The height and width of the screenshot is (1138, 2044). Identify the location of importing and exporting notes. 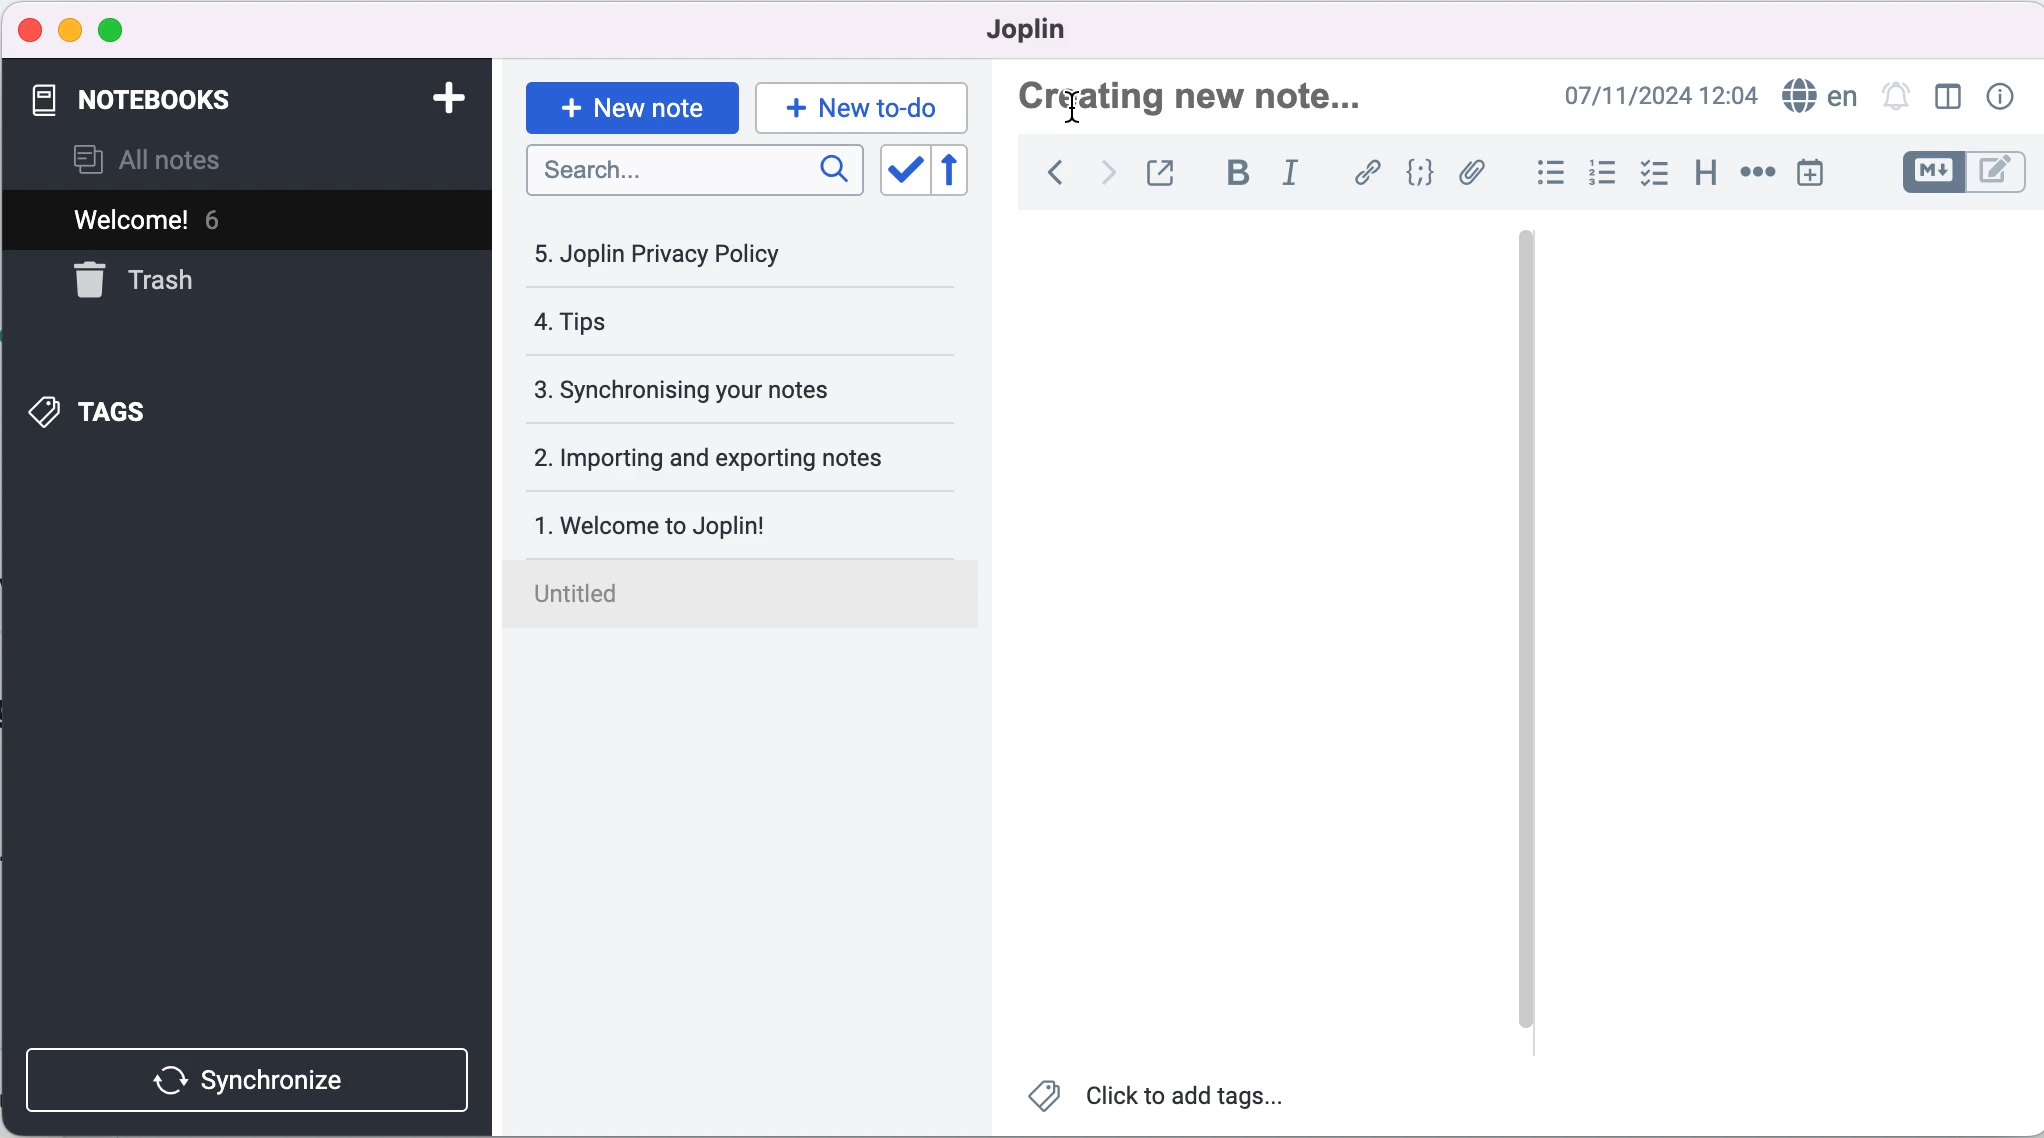
(741, 458).